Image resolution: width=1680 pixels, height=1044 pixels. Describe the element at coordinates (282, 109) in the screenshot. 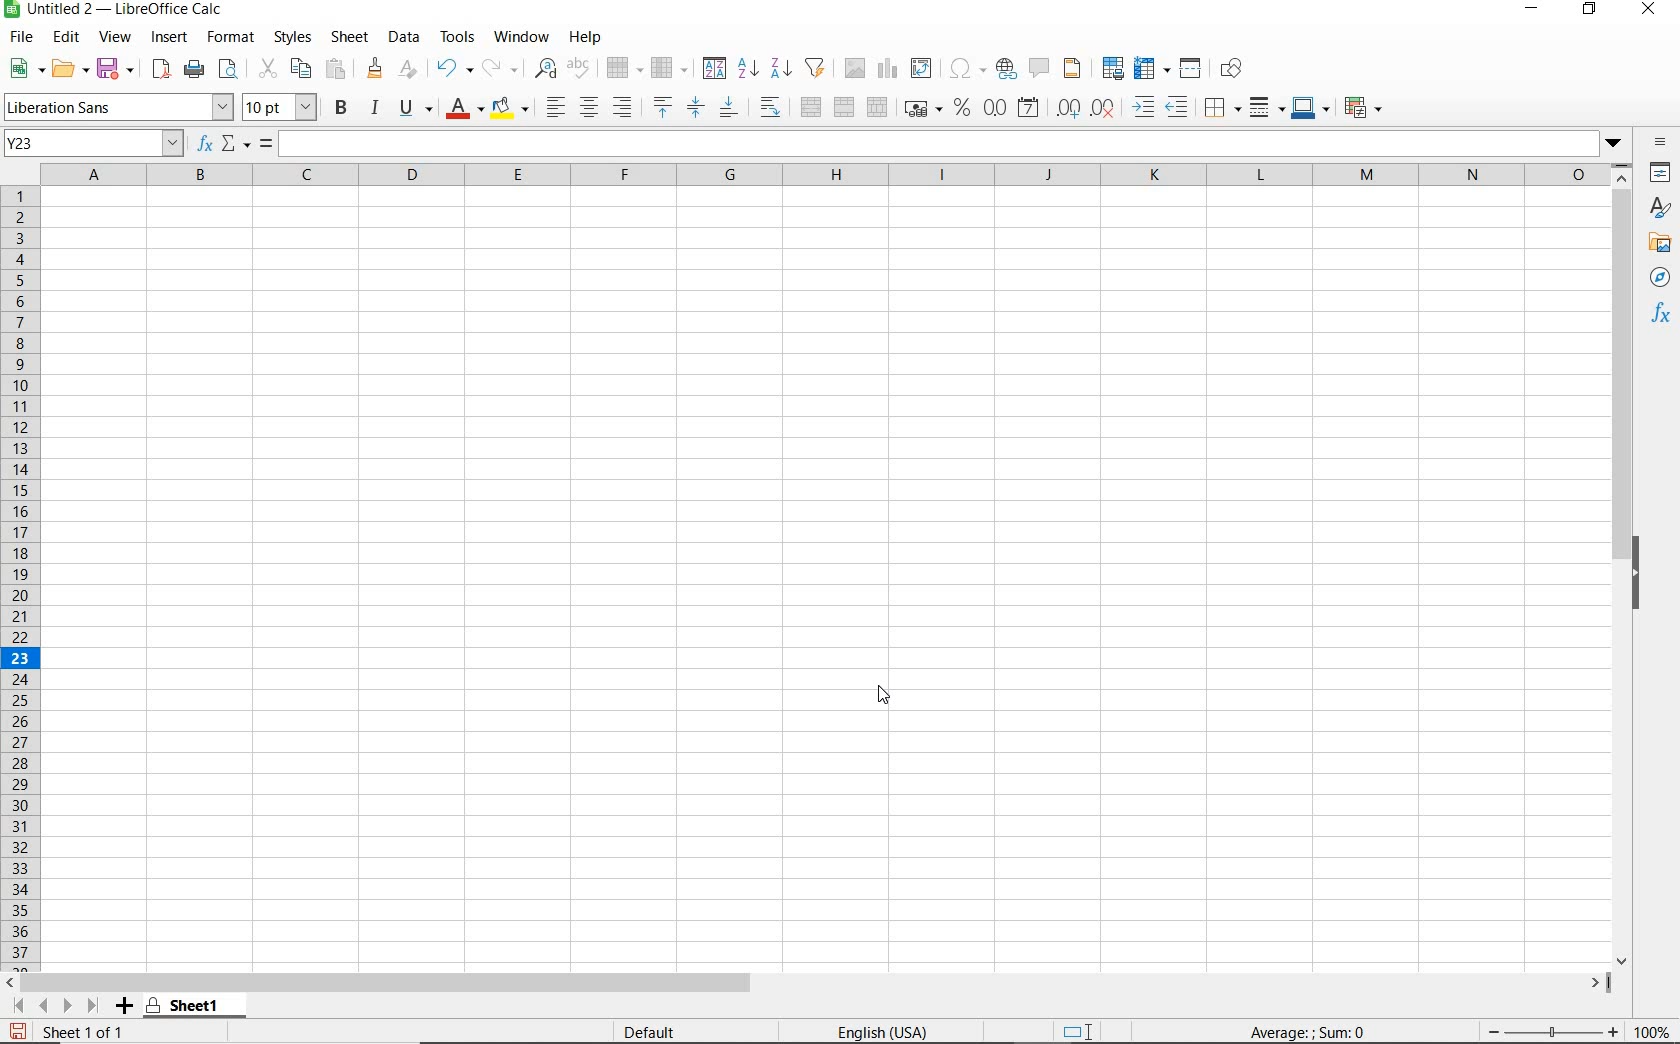

I see `FONT SIZE` at that location.